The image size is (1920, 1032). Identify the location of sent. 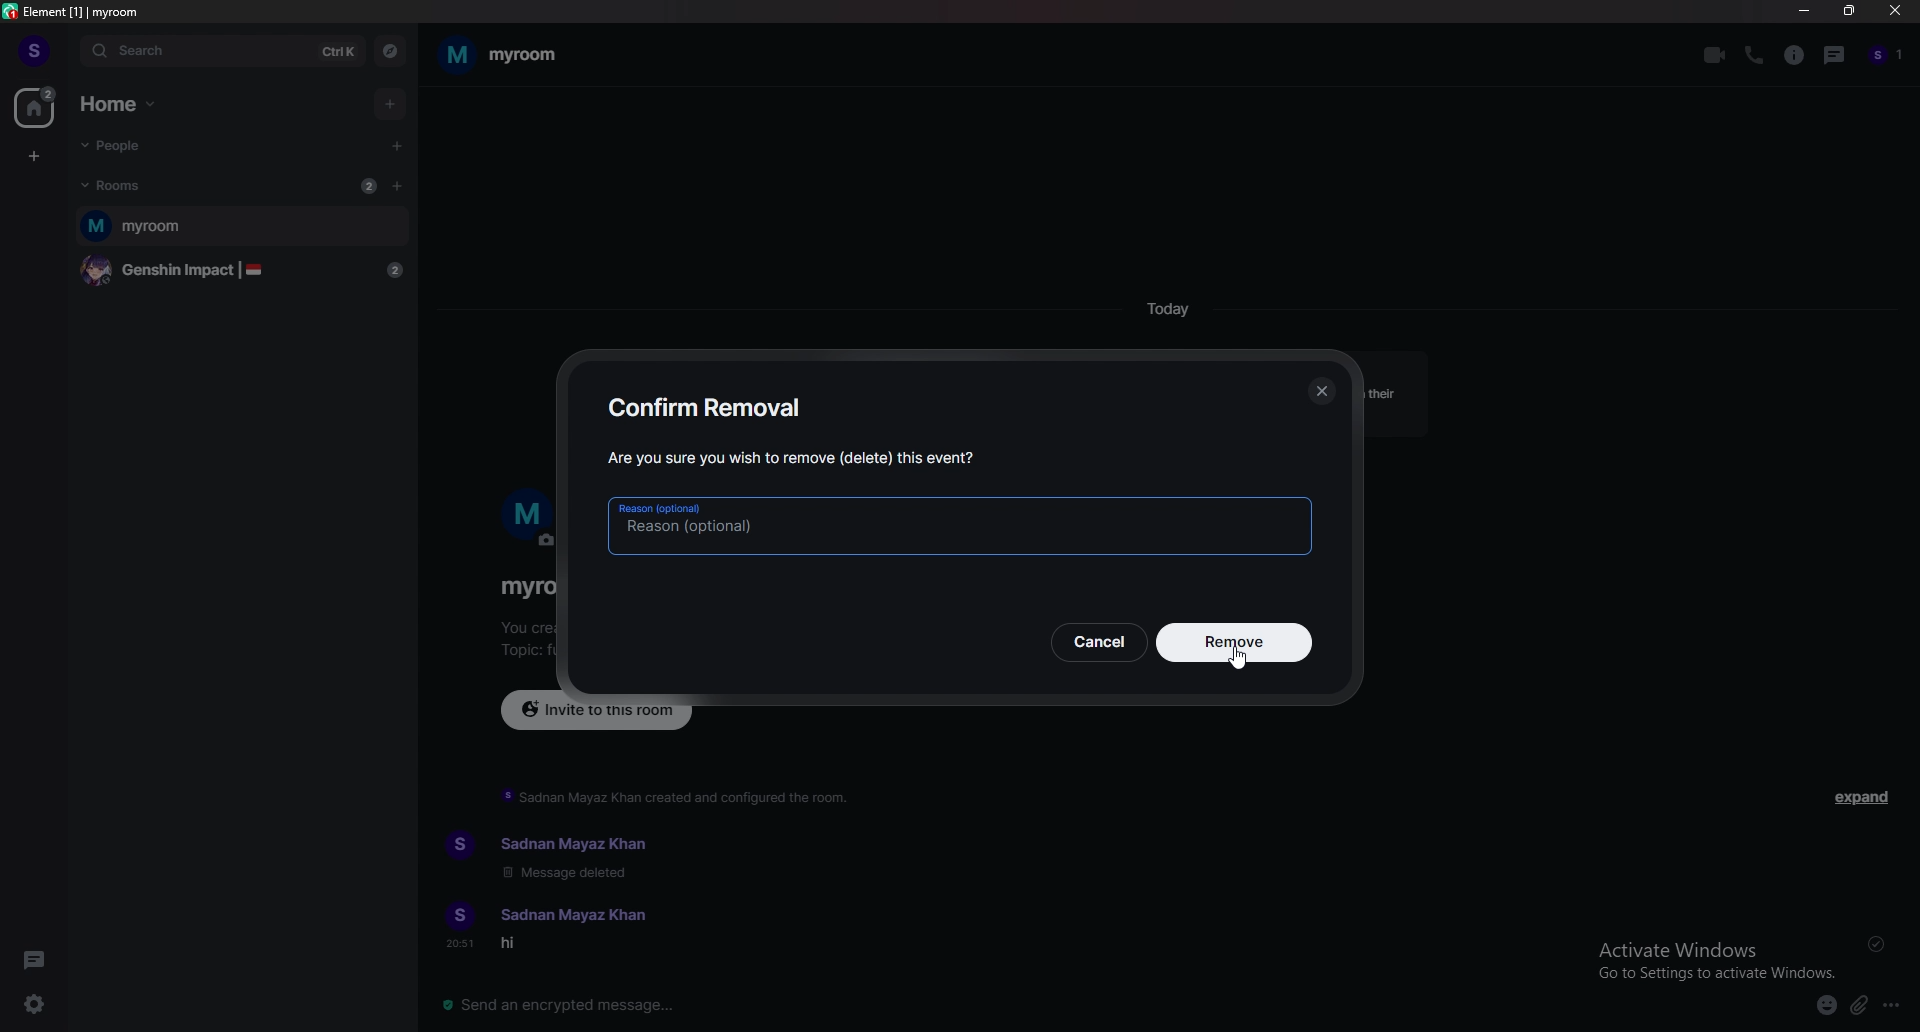
(1876, 943).